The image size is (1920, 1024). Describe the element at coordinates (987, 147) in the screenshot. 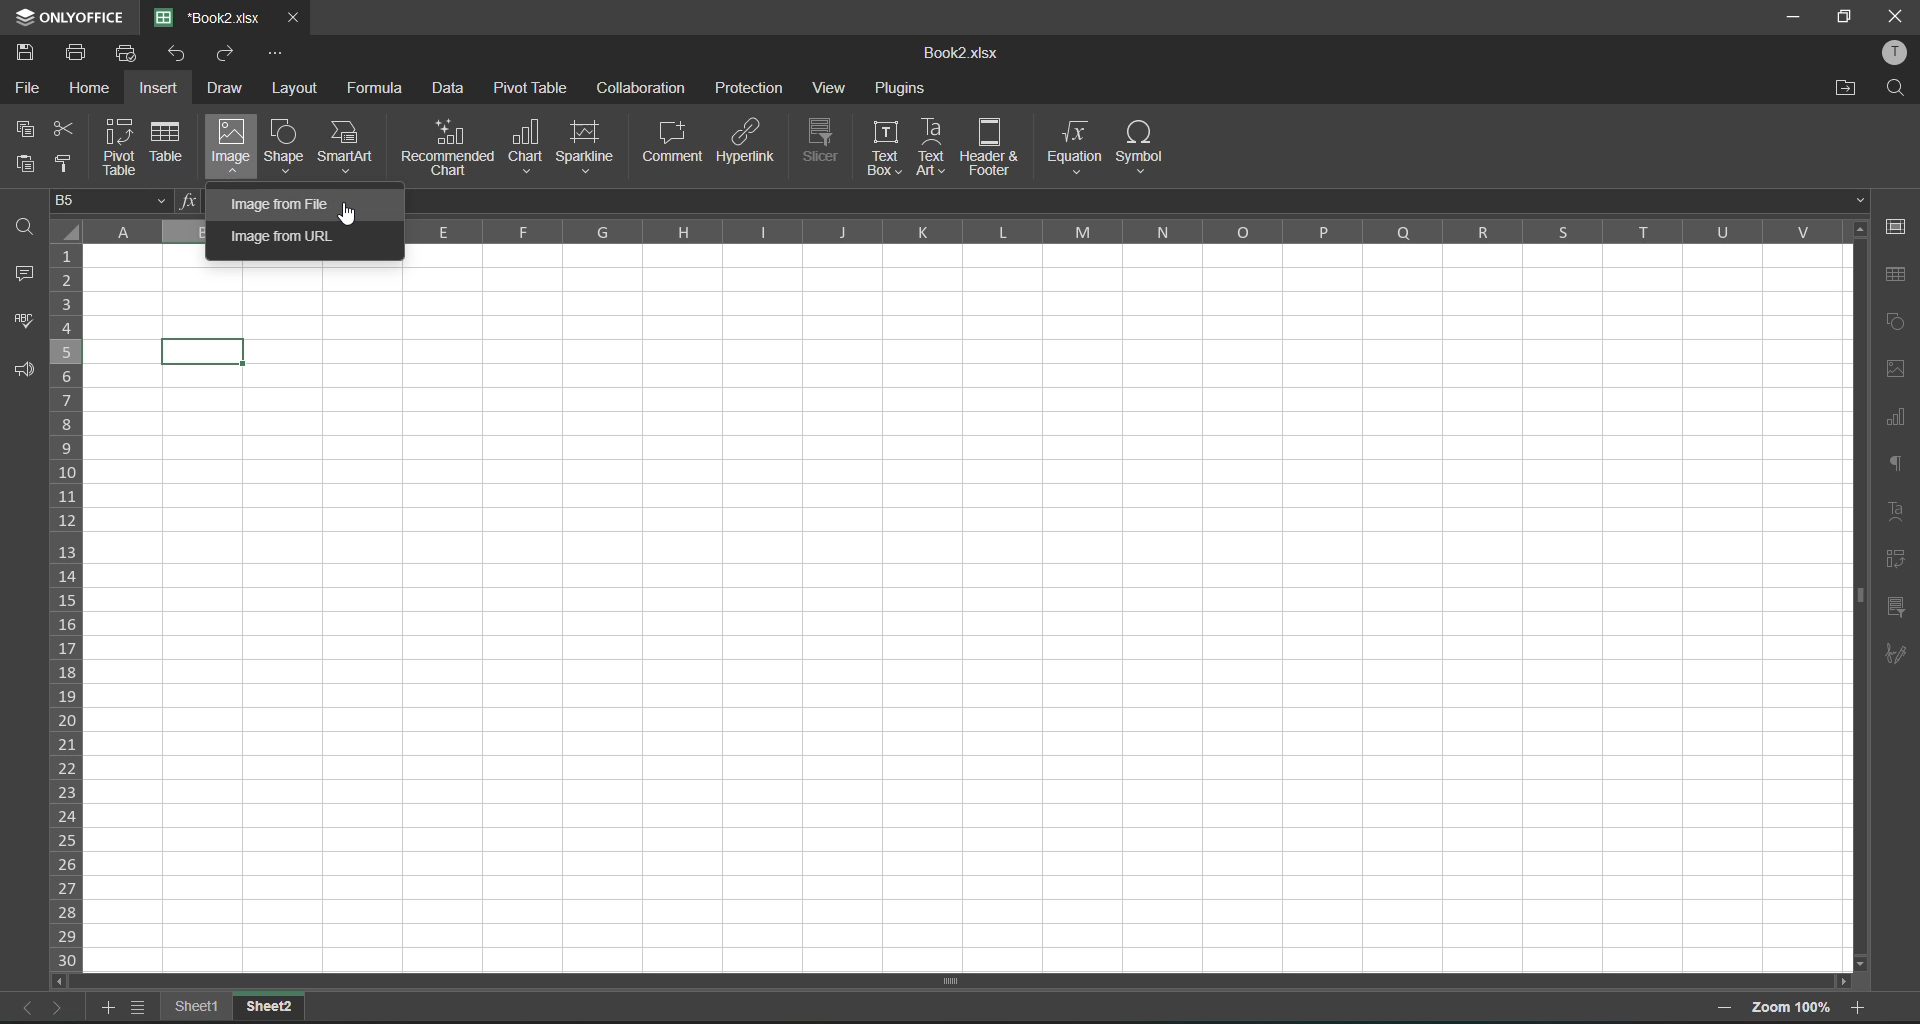

I see `header and footer` at that location.